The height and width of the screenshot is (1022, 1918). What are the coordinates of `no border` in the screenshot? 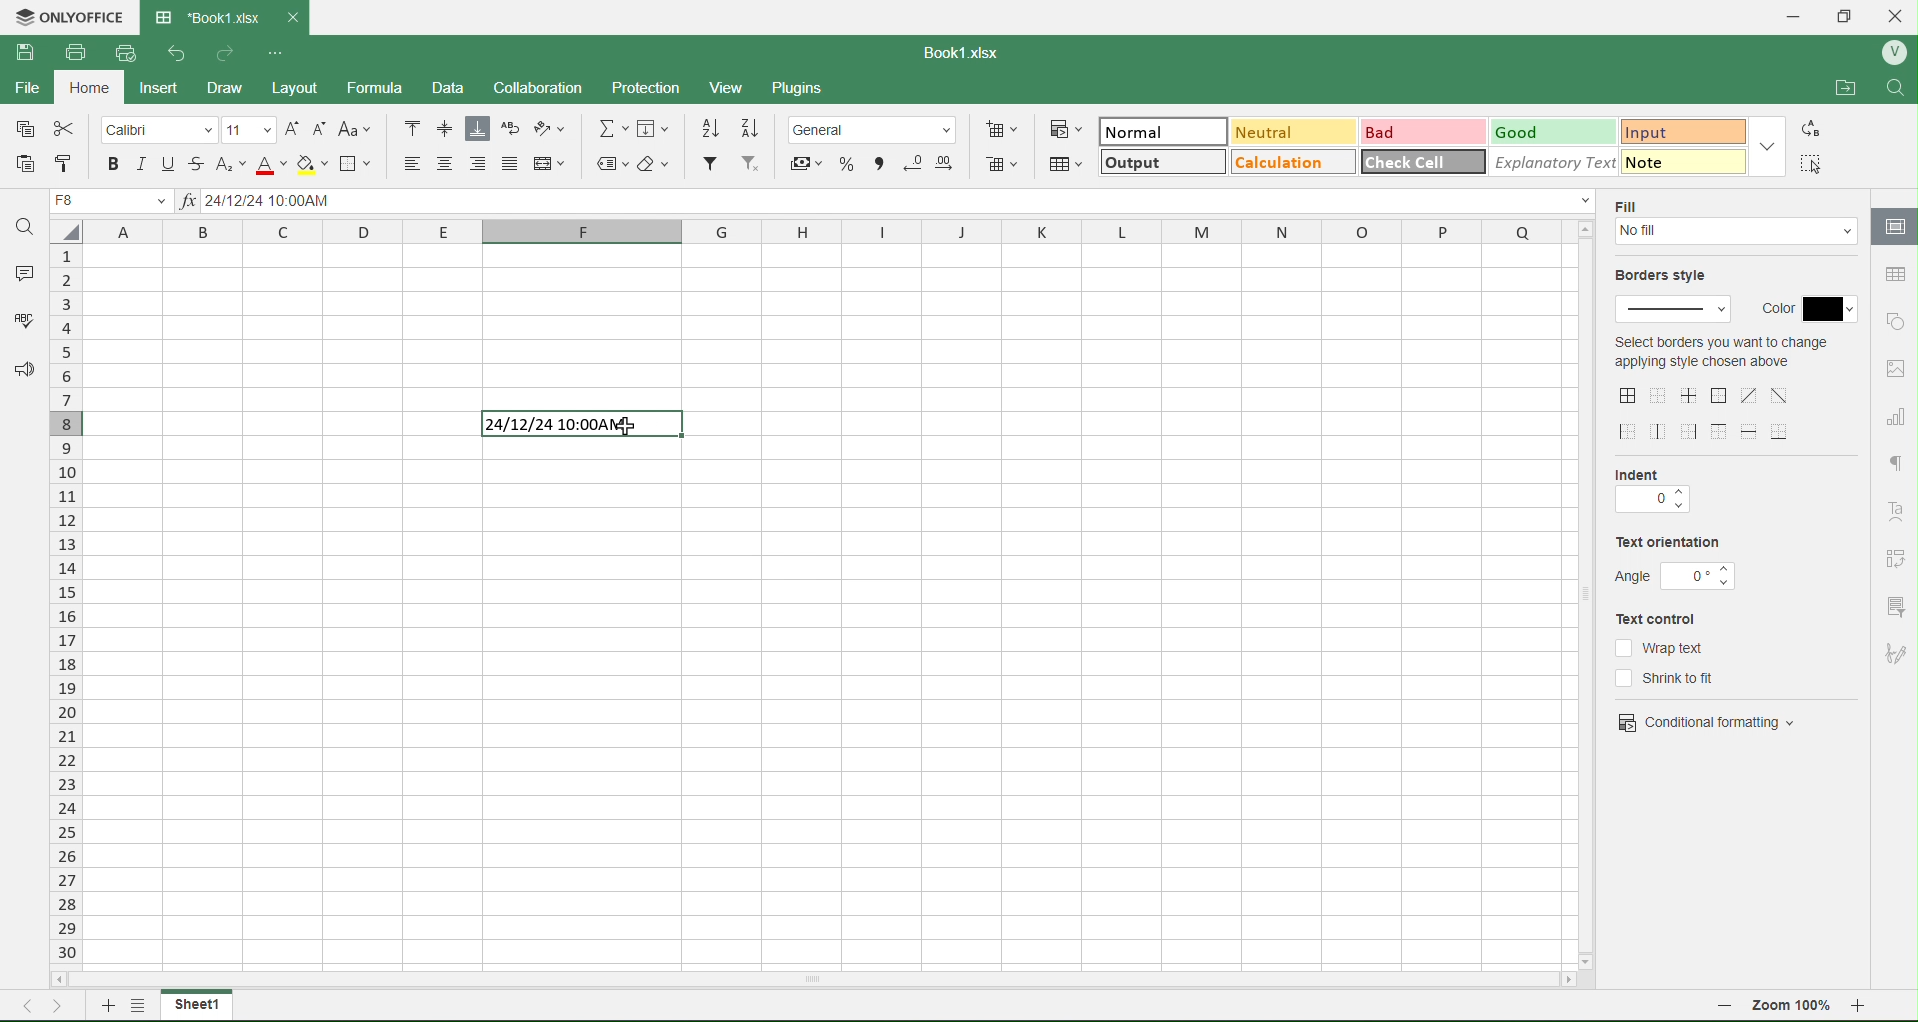 It's located at (1658, 395).